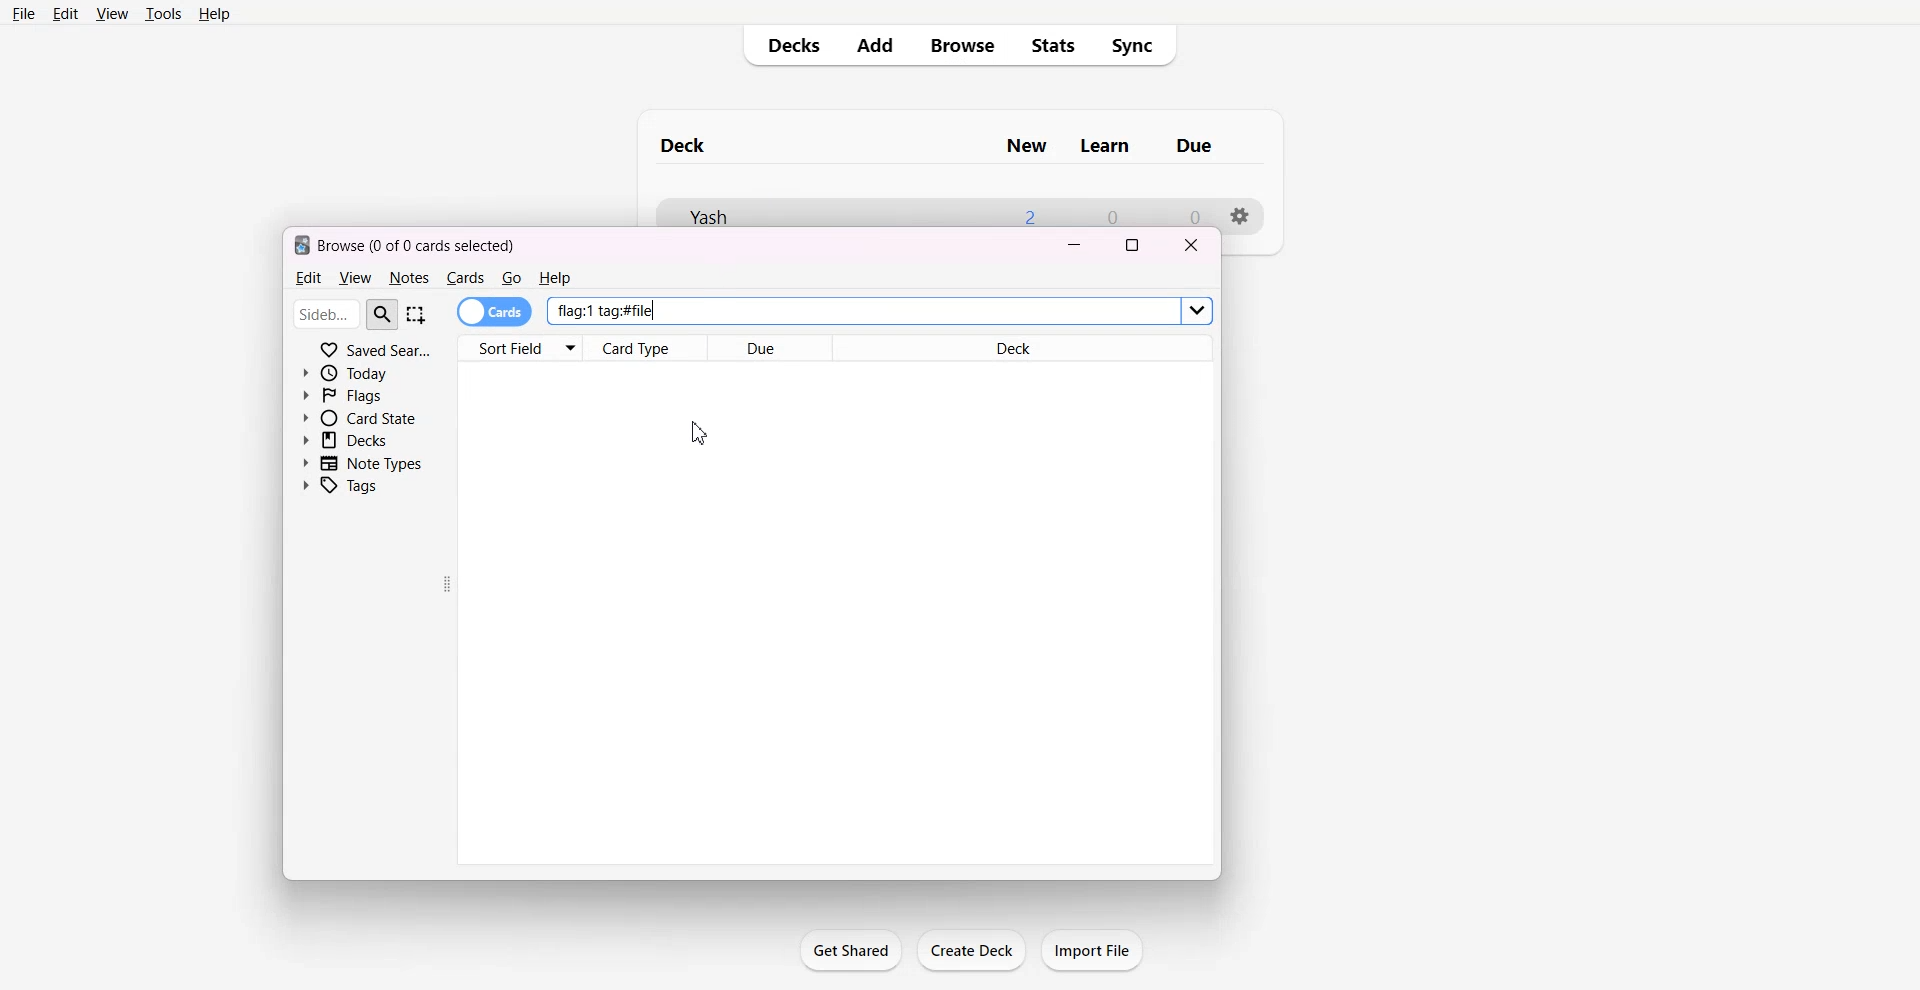  I want to click on Note Types, so click(362, 462).